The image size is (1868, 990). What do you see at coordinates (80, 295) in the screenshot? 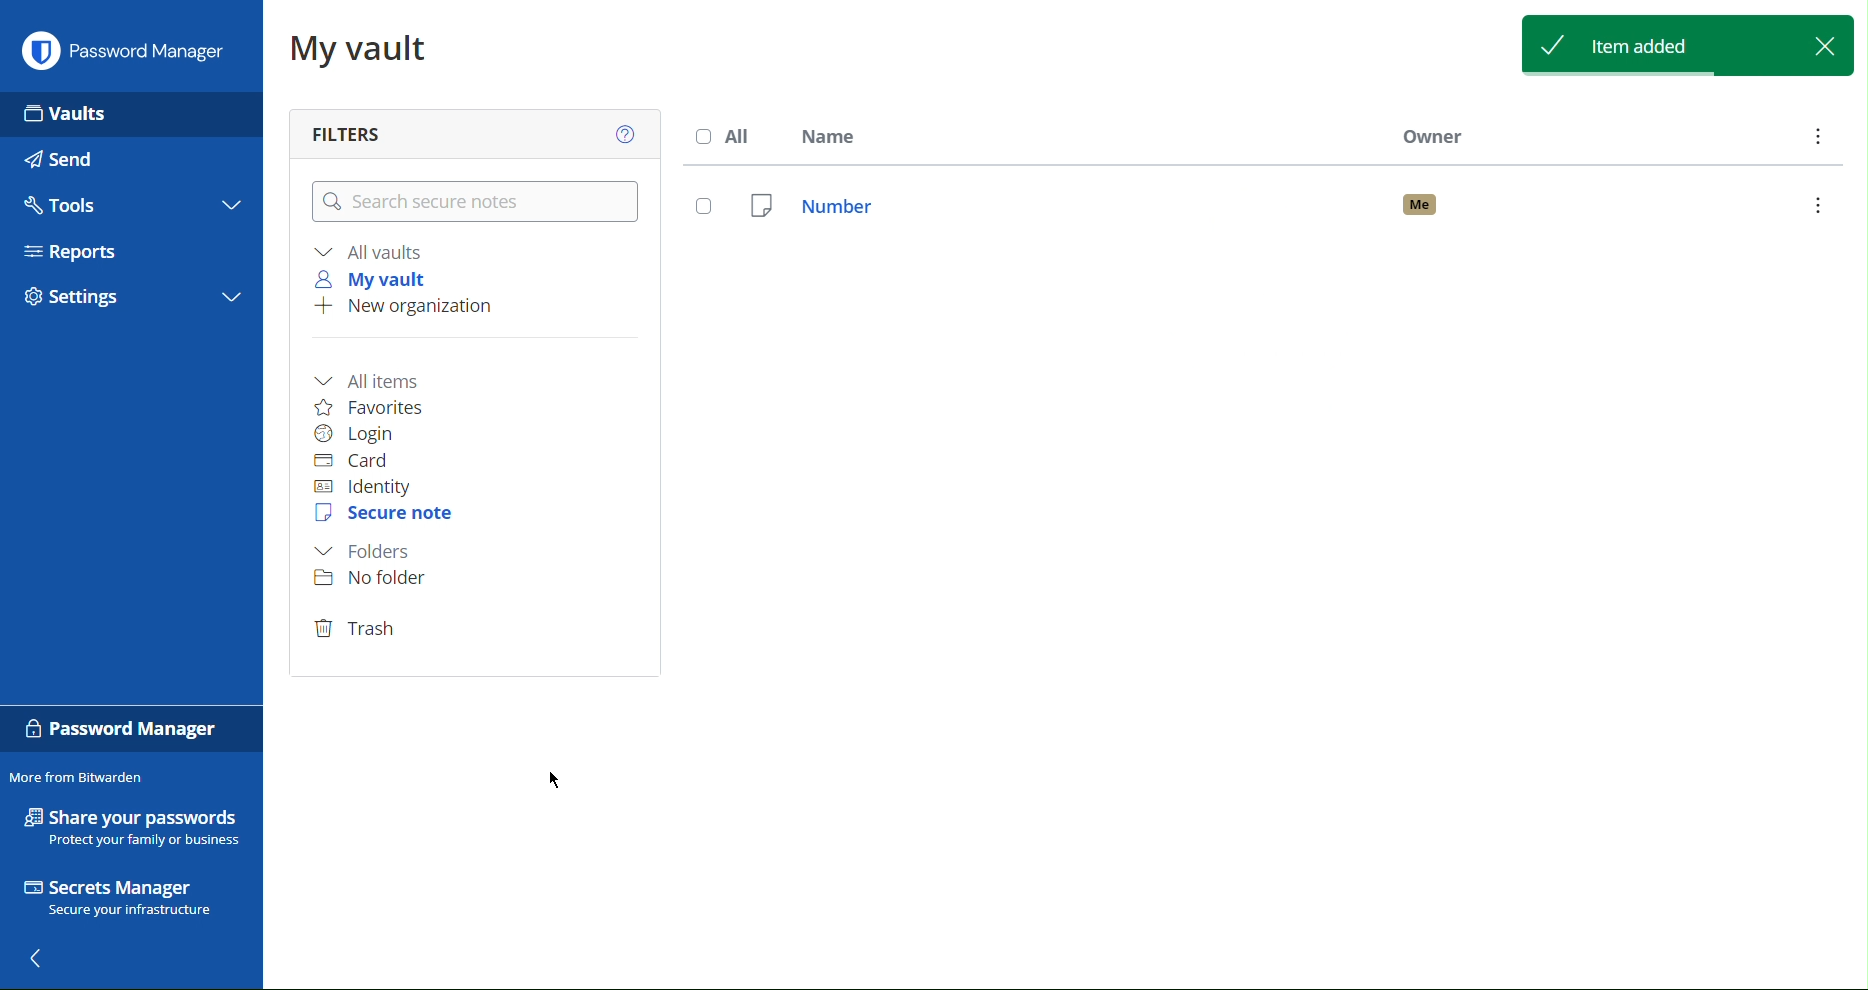
I see `Settings` at bounding box center [80, 295].